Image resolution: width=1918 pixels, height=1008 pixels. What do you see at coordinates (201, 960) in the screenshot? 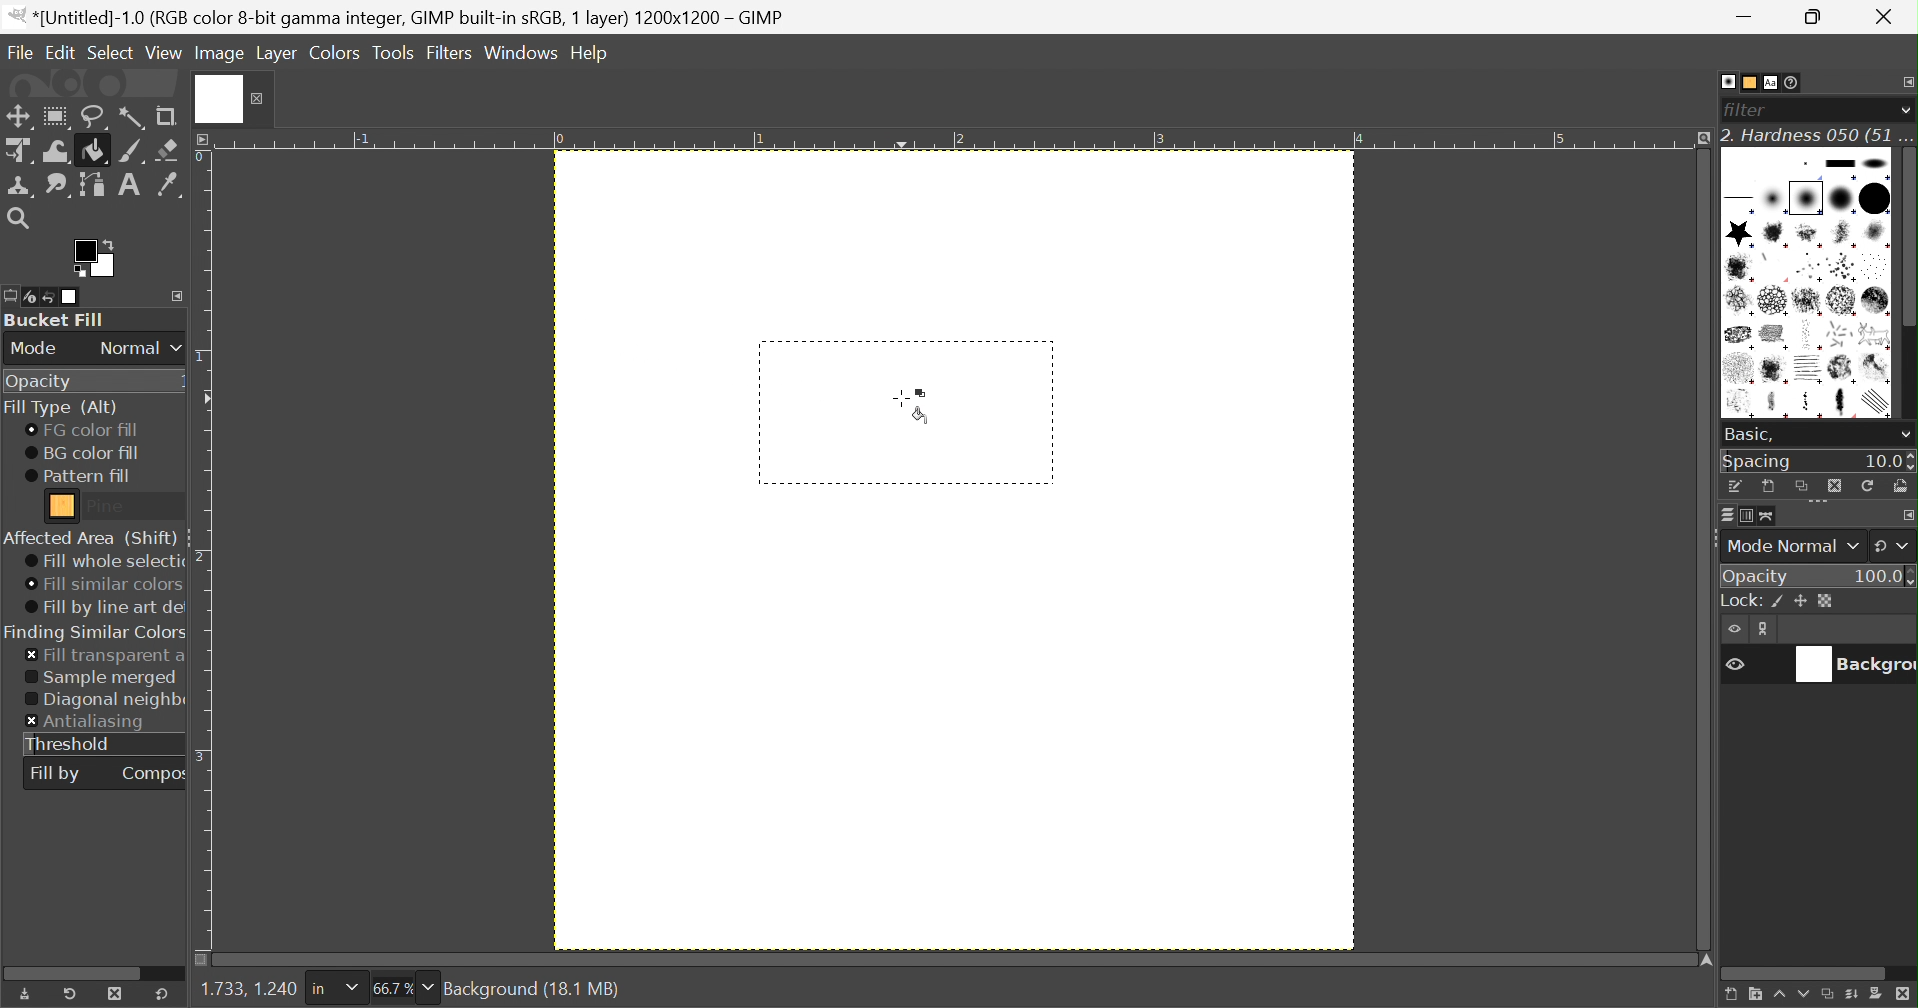
I see `Toggle Quick Mask on/off` at bounding box center [201, 960].